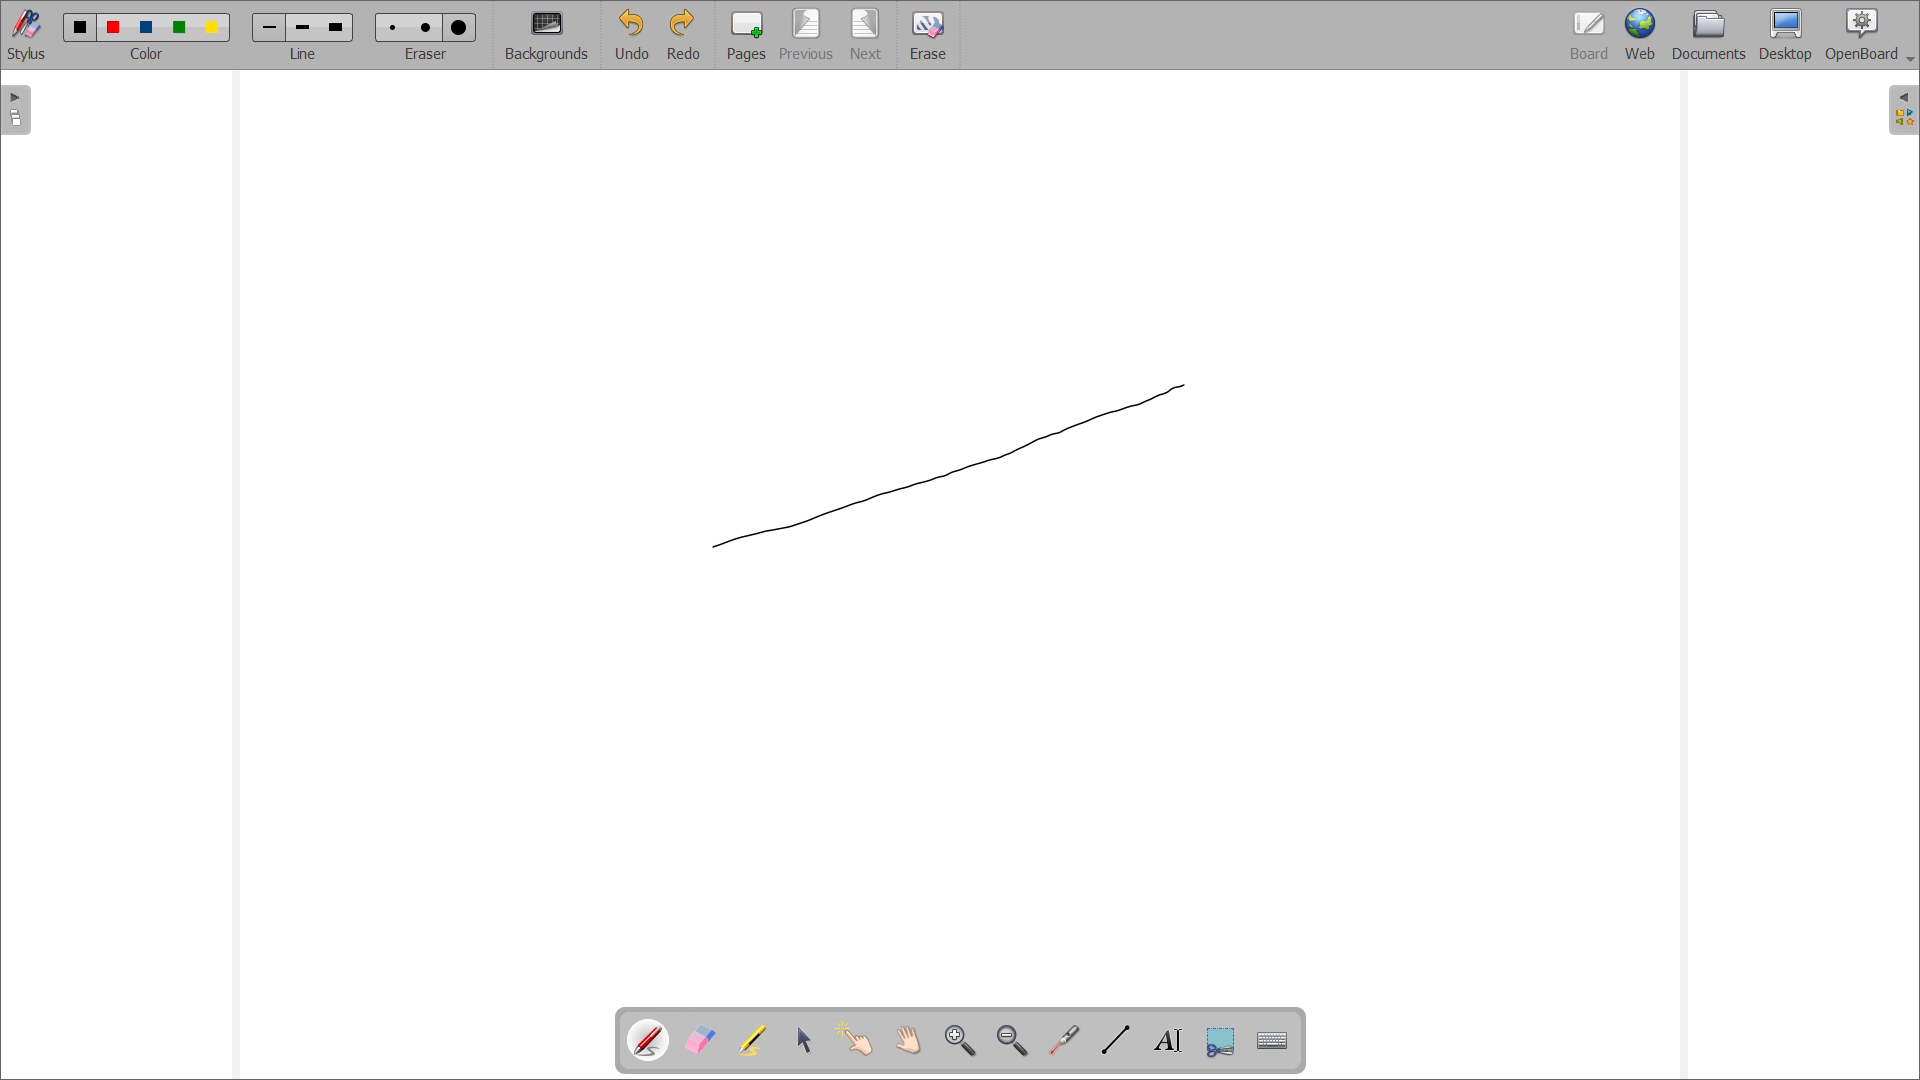 Image resolution: width=1920 pixels, height=1080 pixels. Describe the element at coordinates (632, 34) in the screenshot. I see `undo` at that location.